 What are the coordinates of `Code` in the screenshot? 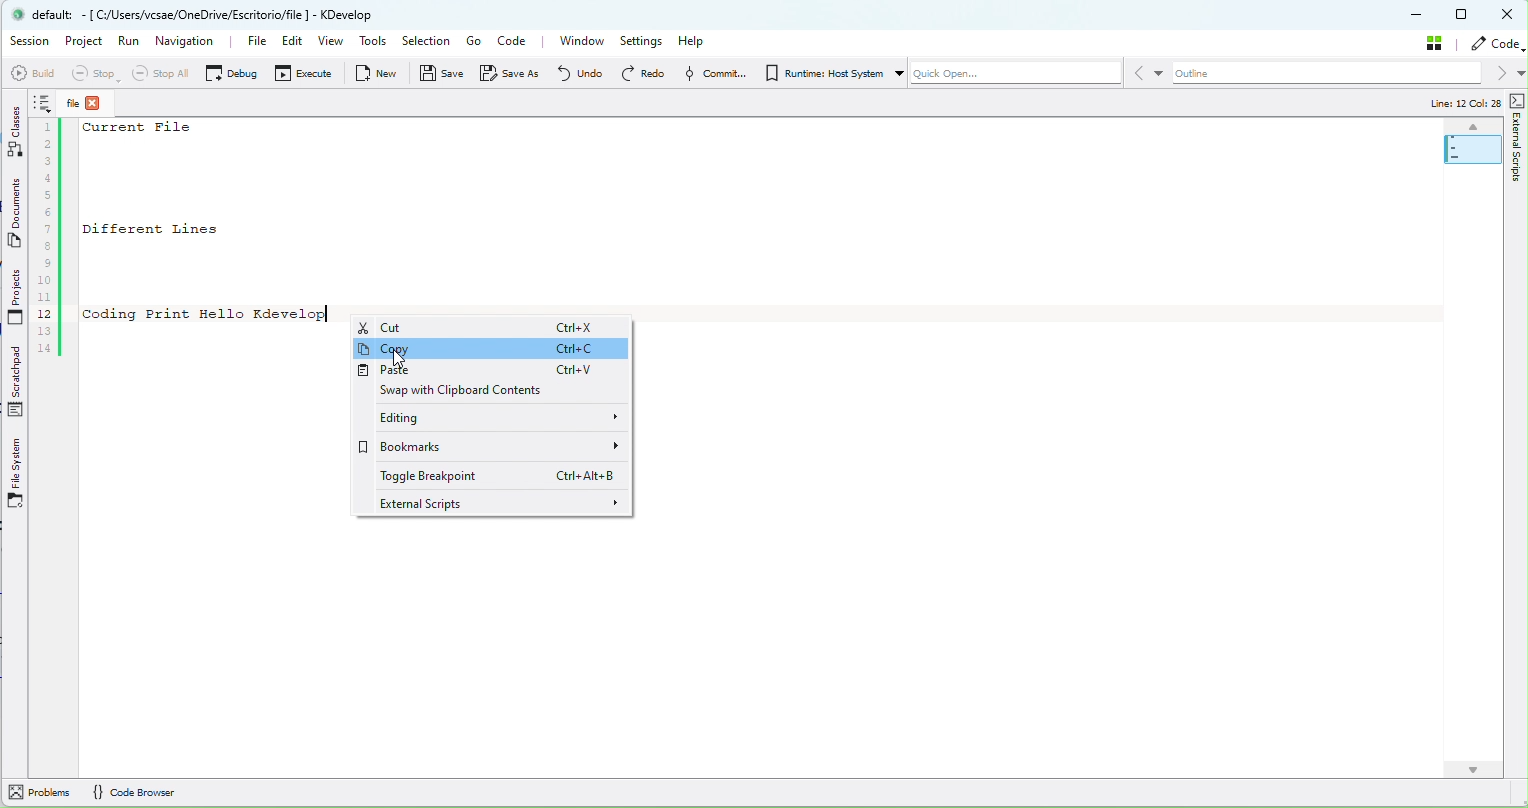 It's located at (517, 43).